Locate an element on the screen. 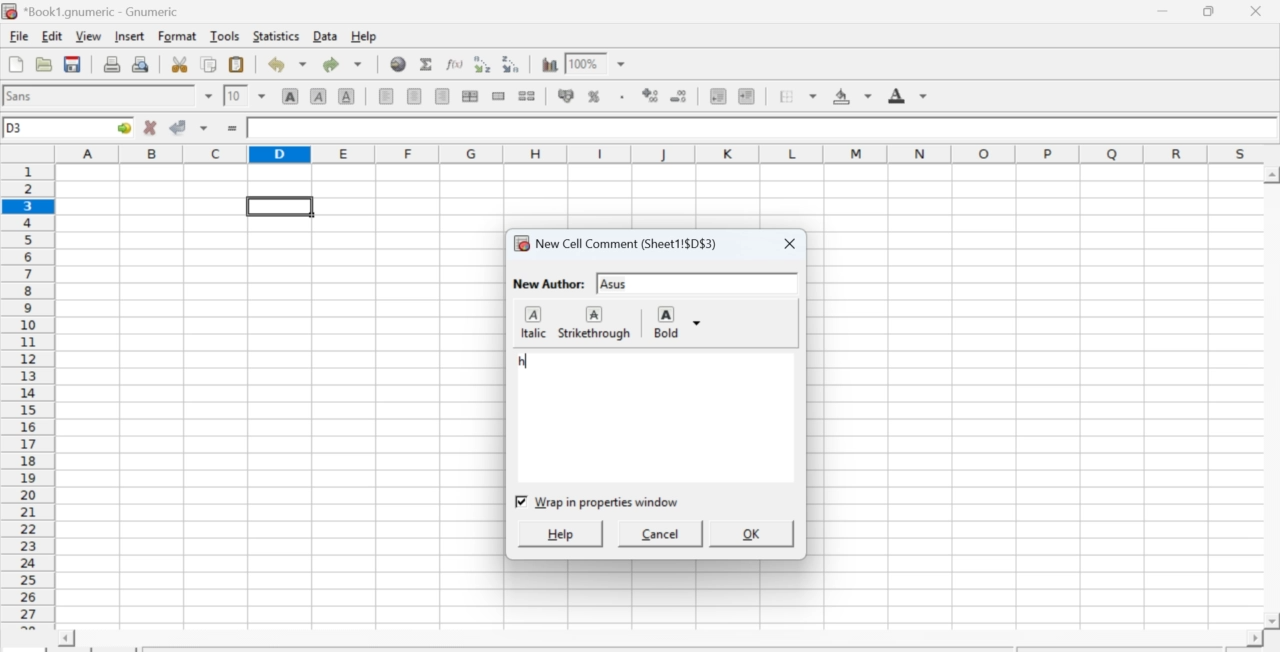  Graph is located at coordinates (550, 63).